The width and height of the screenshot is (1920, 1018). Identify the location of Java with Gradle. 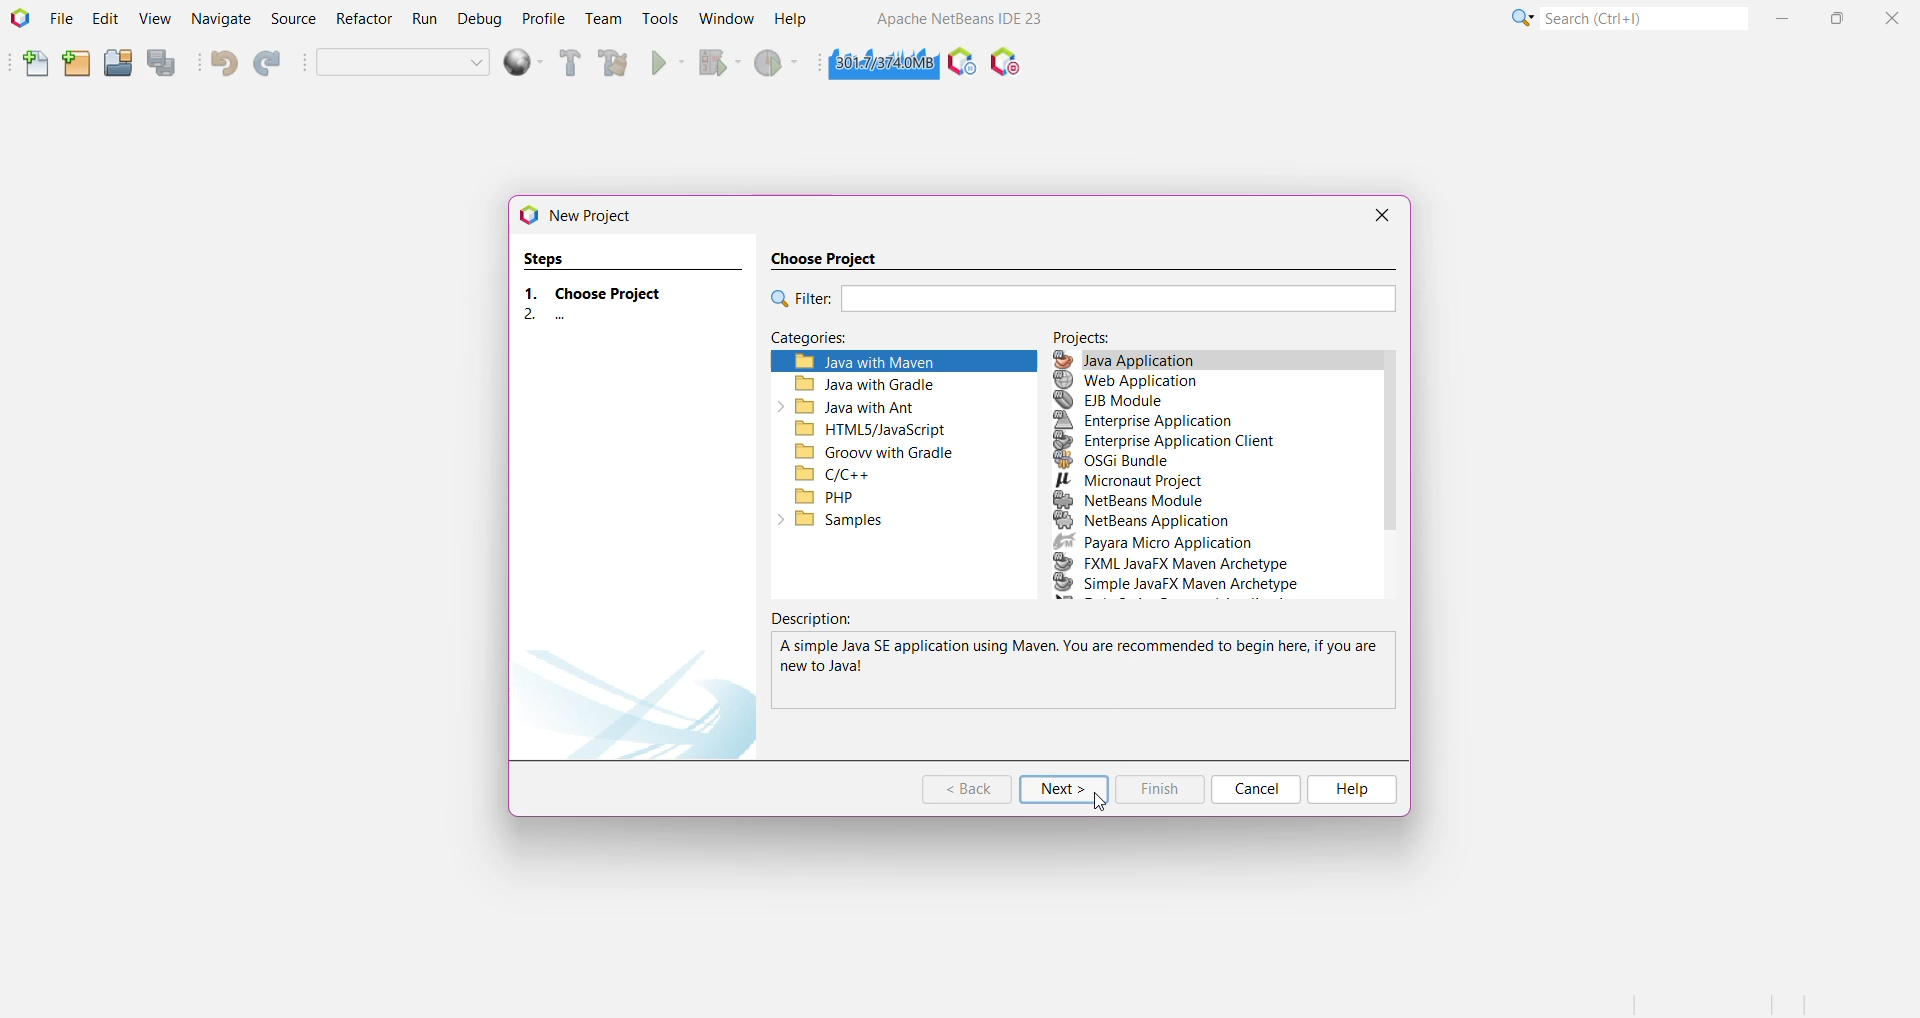
(906, 383).